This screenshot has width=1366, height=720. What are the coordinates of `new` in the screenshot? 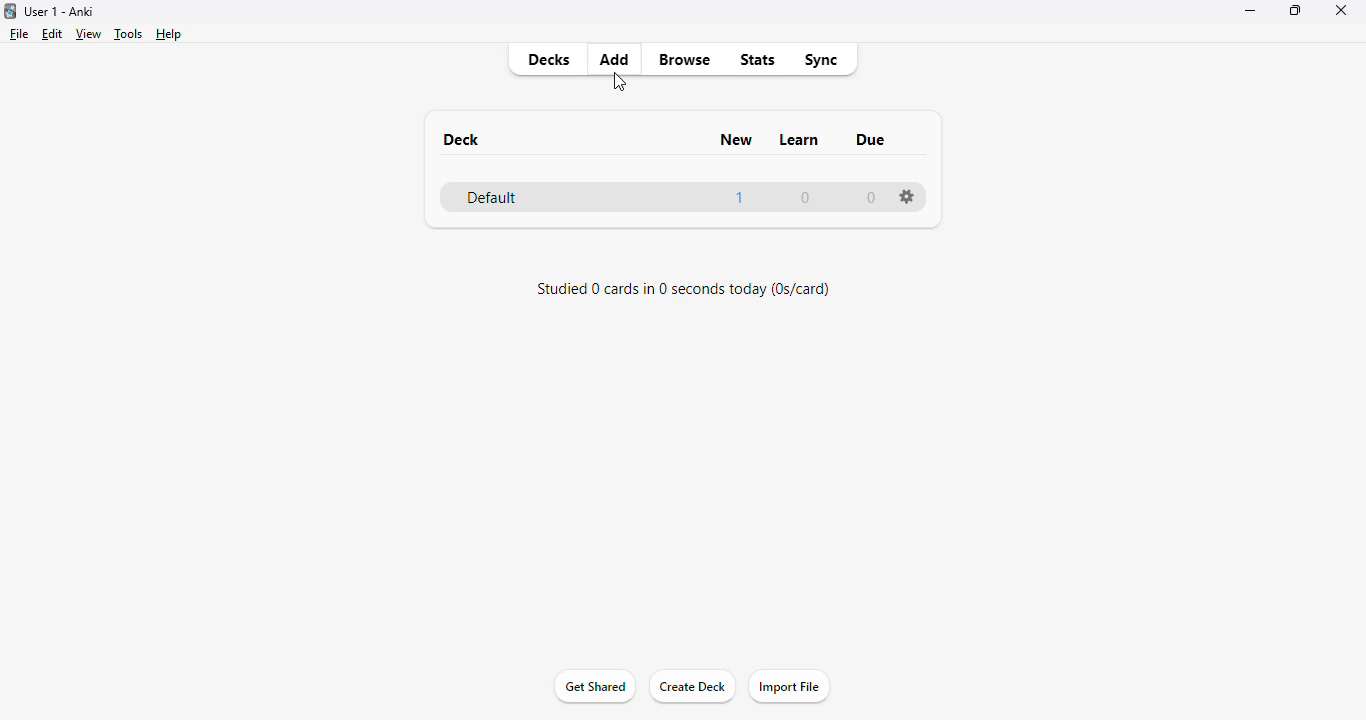 It's located at (738, 140).